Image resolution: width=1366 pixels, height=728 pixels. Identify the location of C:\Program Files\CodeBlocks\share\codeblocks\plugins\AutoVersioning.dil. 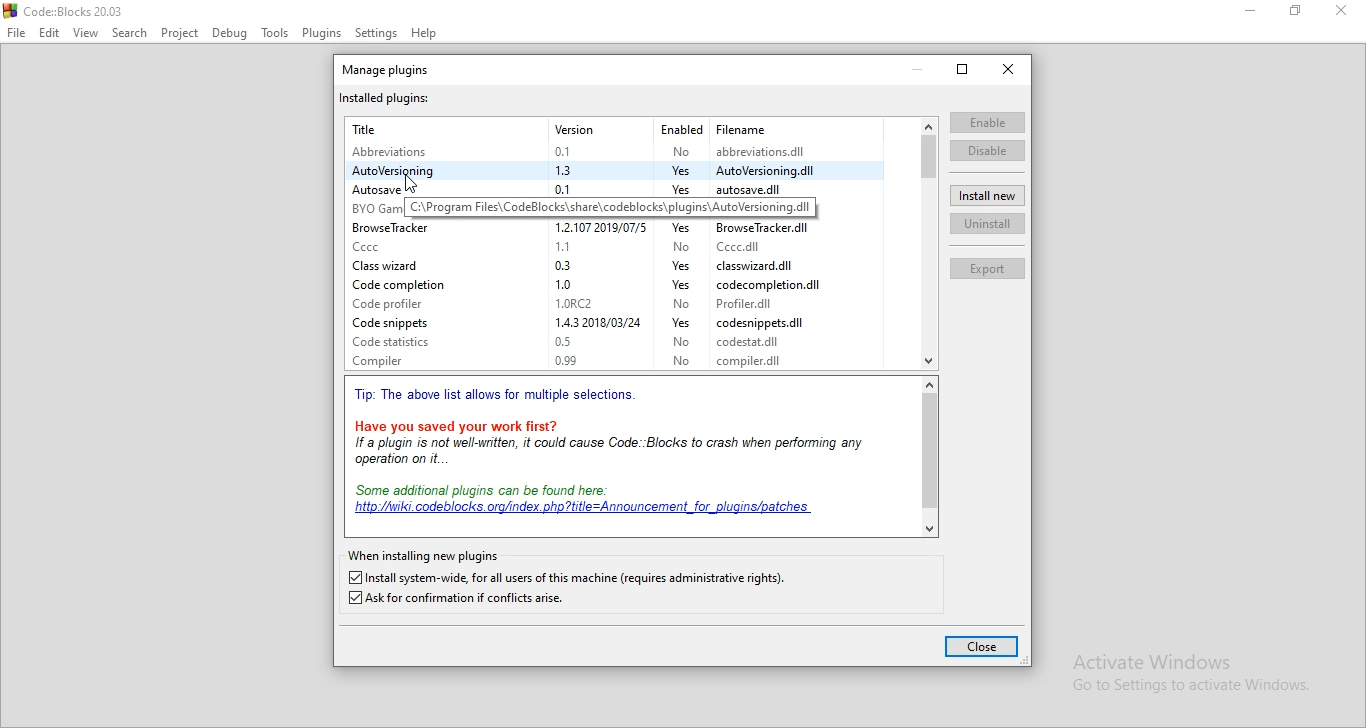
(611, 207).